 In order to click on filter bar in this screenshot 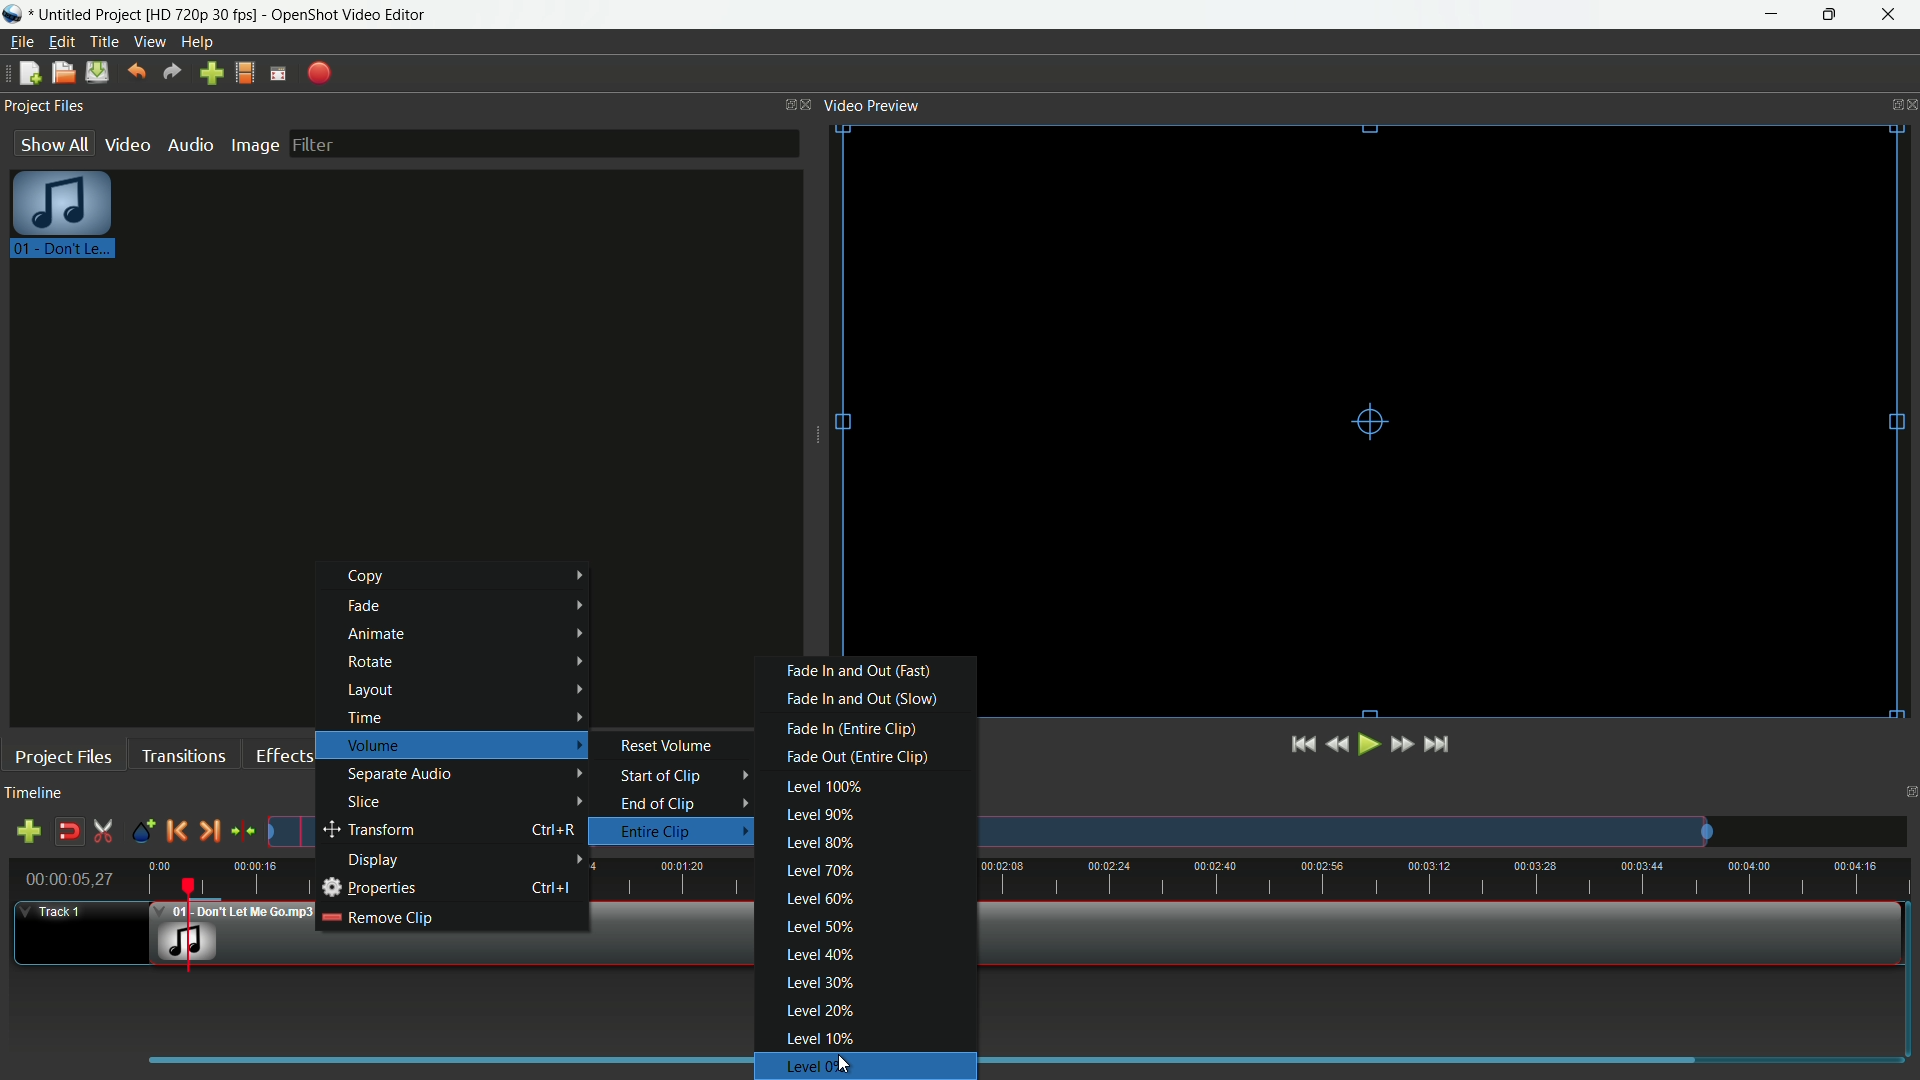, I will do `click(545, 143)`.